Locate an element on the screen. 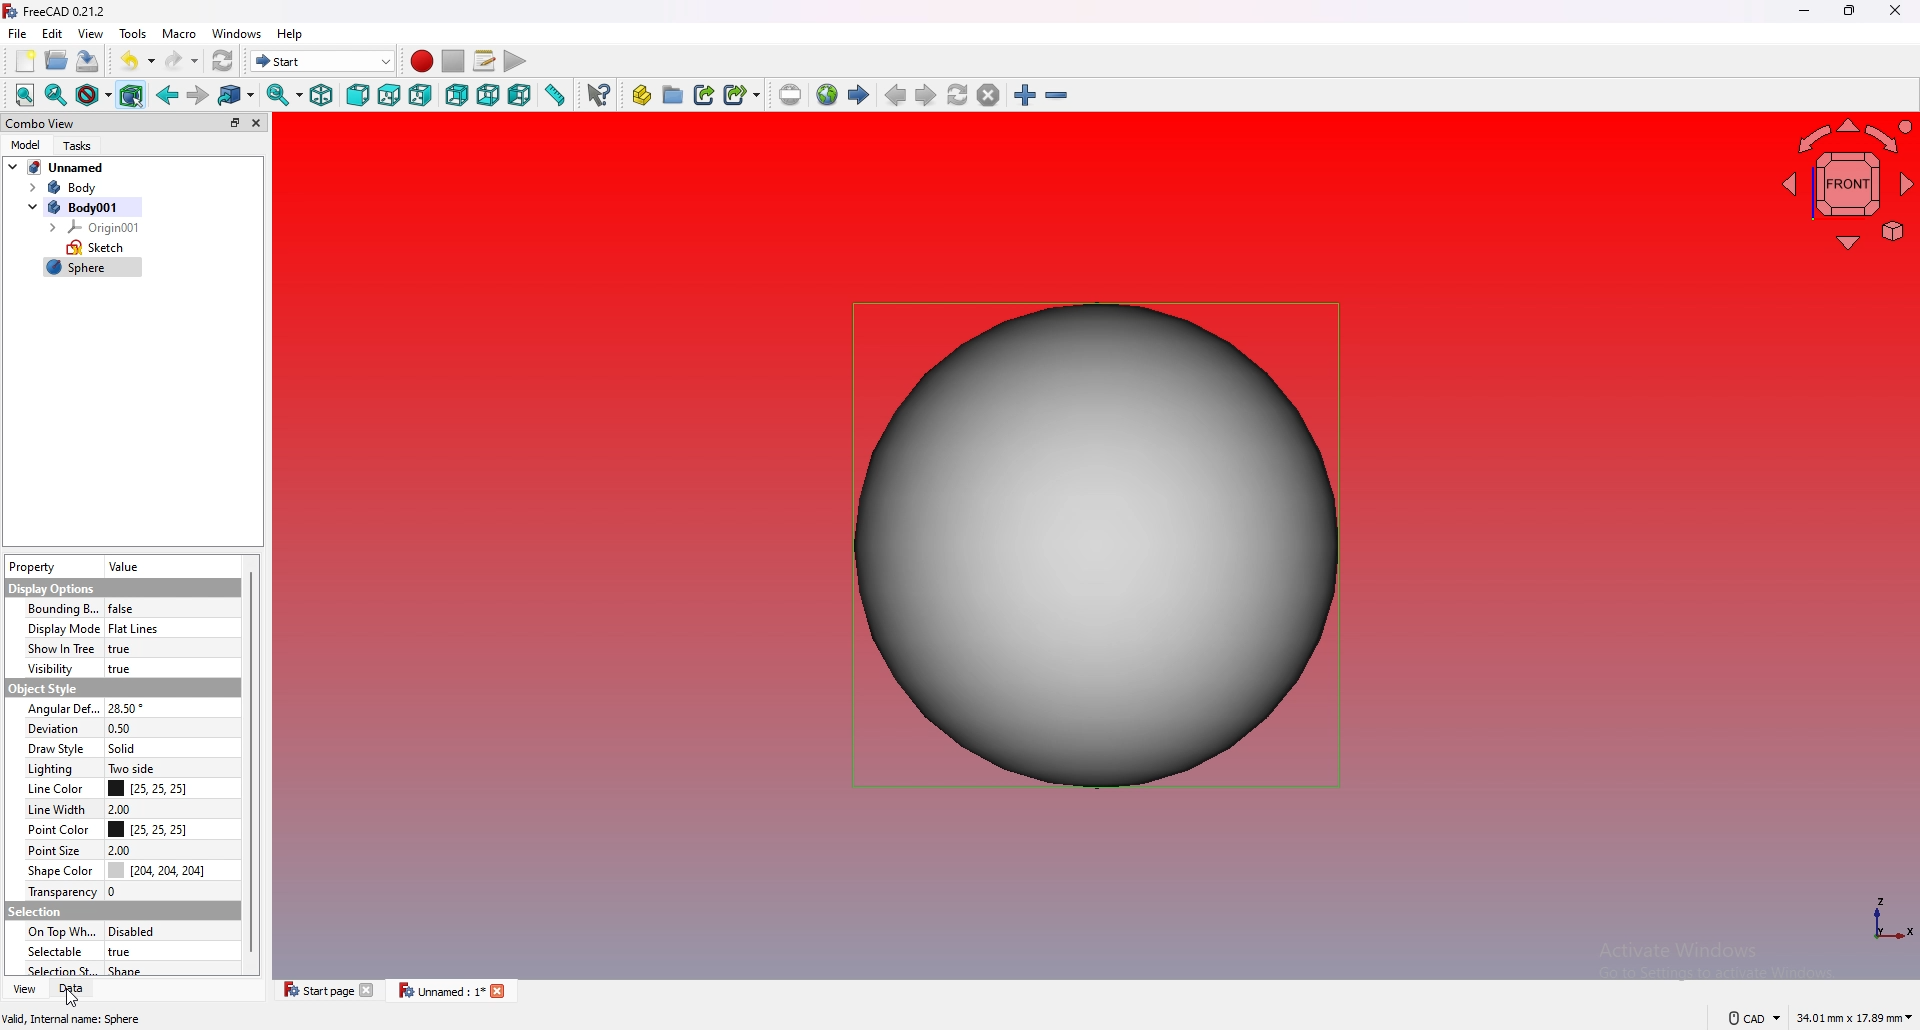 This screenshot has width=1920, height=1030. object style is located at coordinates (45, 688).